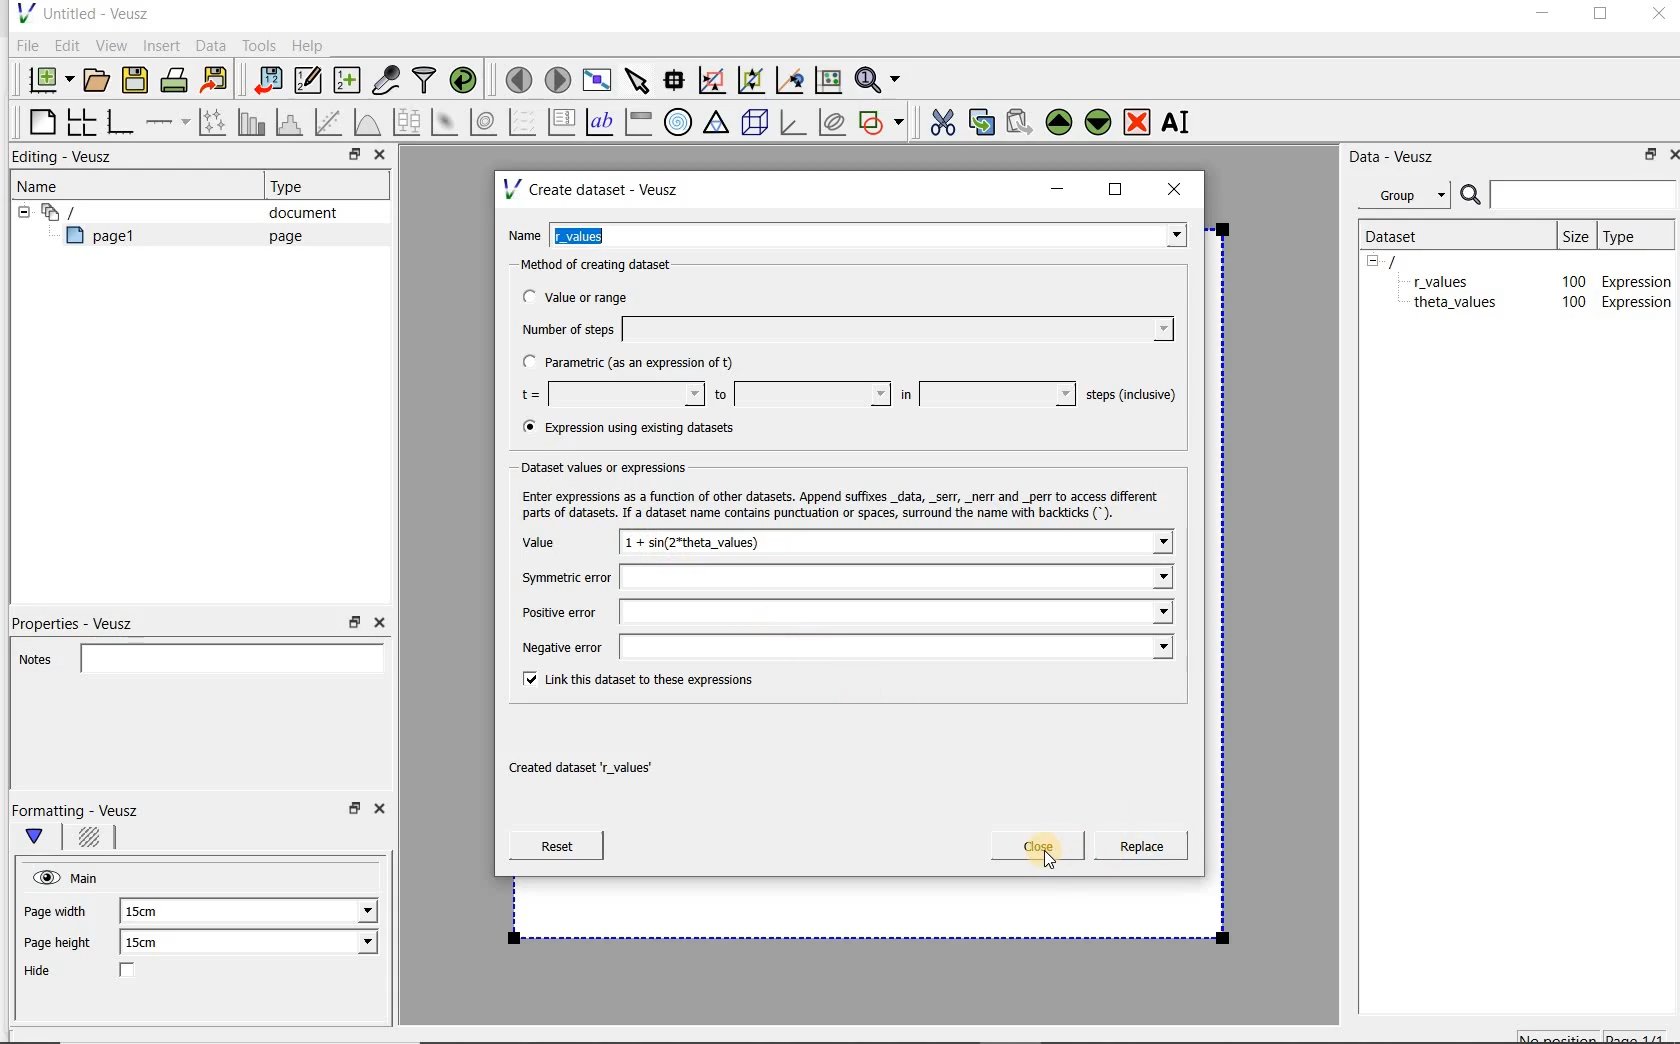 This screenshot has width=1680, height=1044. I want to click on polar graph, so click(679, 122).